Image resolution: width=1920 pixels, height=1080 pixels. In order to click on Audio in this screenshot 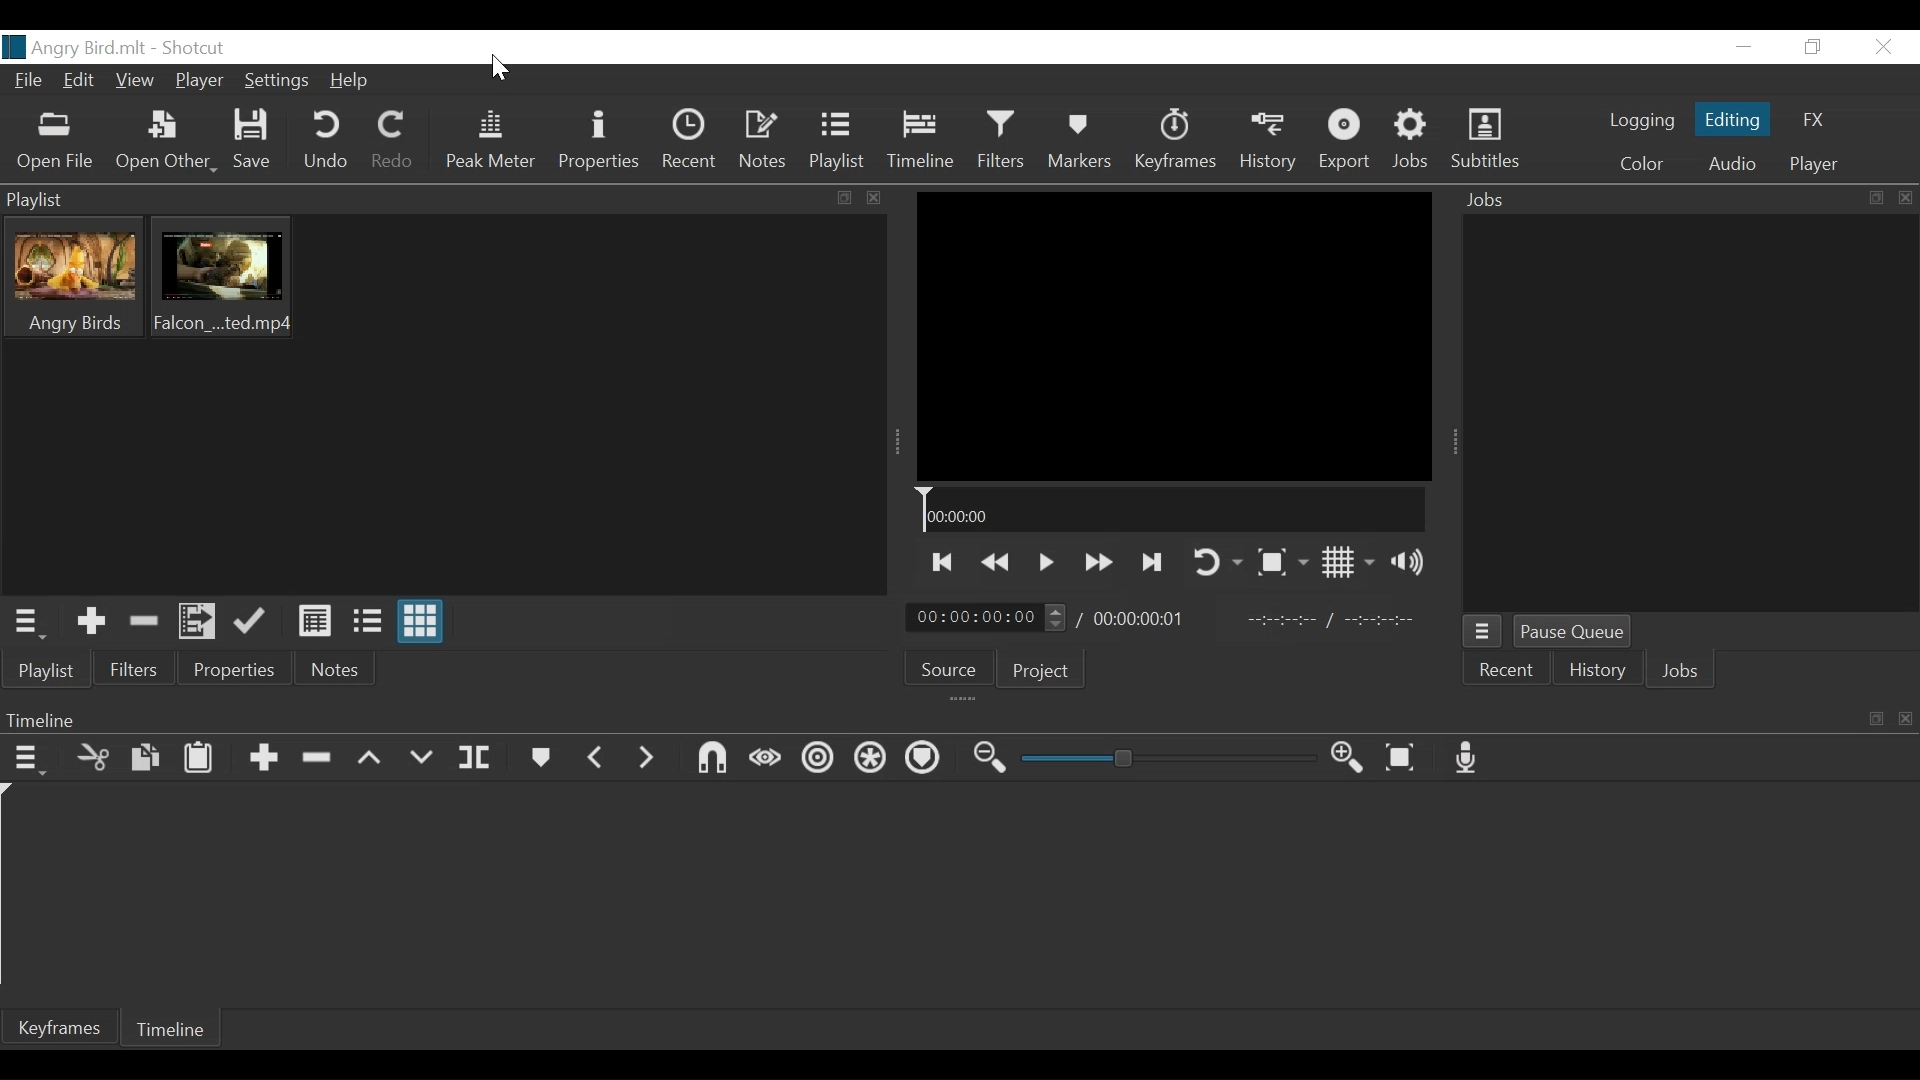, I will do `click(1730, 164)`.